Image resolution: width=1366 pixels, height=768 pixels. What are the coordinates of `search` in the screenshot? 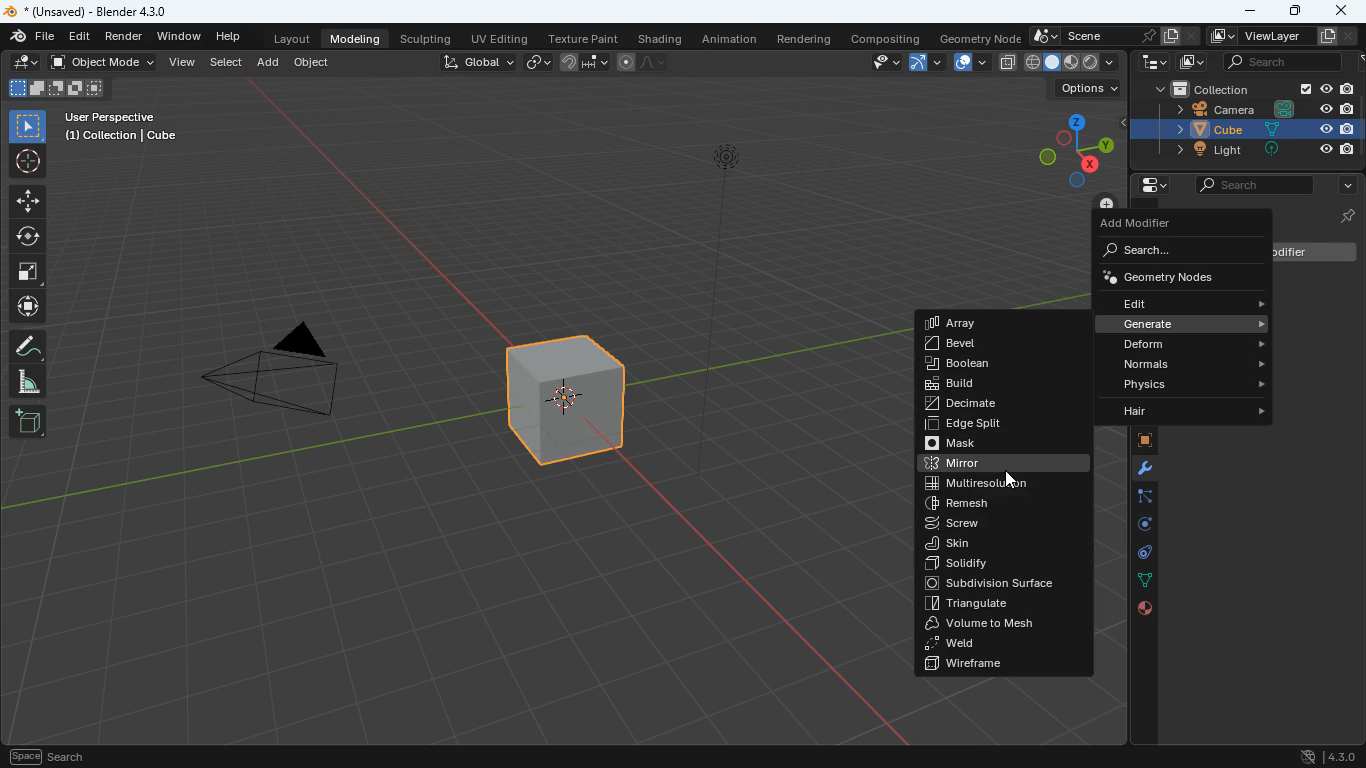 It's located at (1273, 62).